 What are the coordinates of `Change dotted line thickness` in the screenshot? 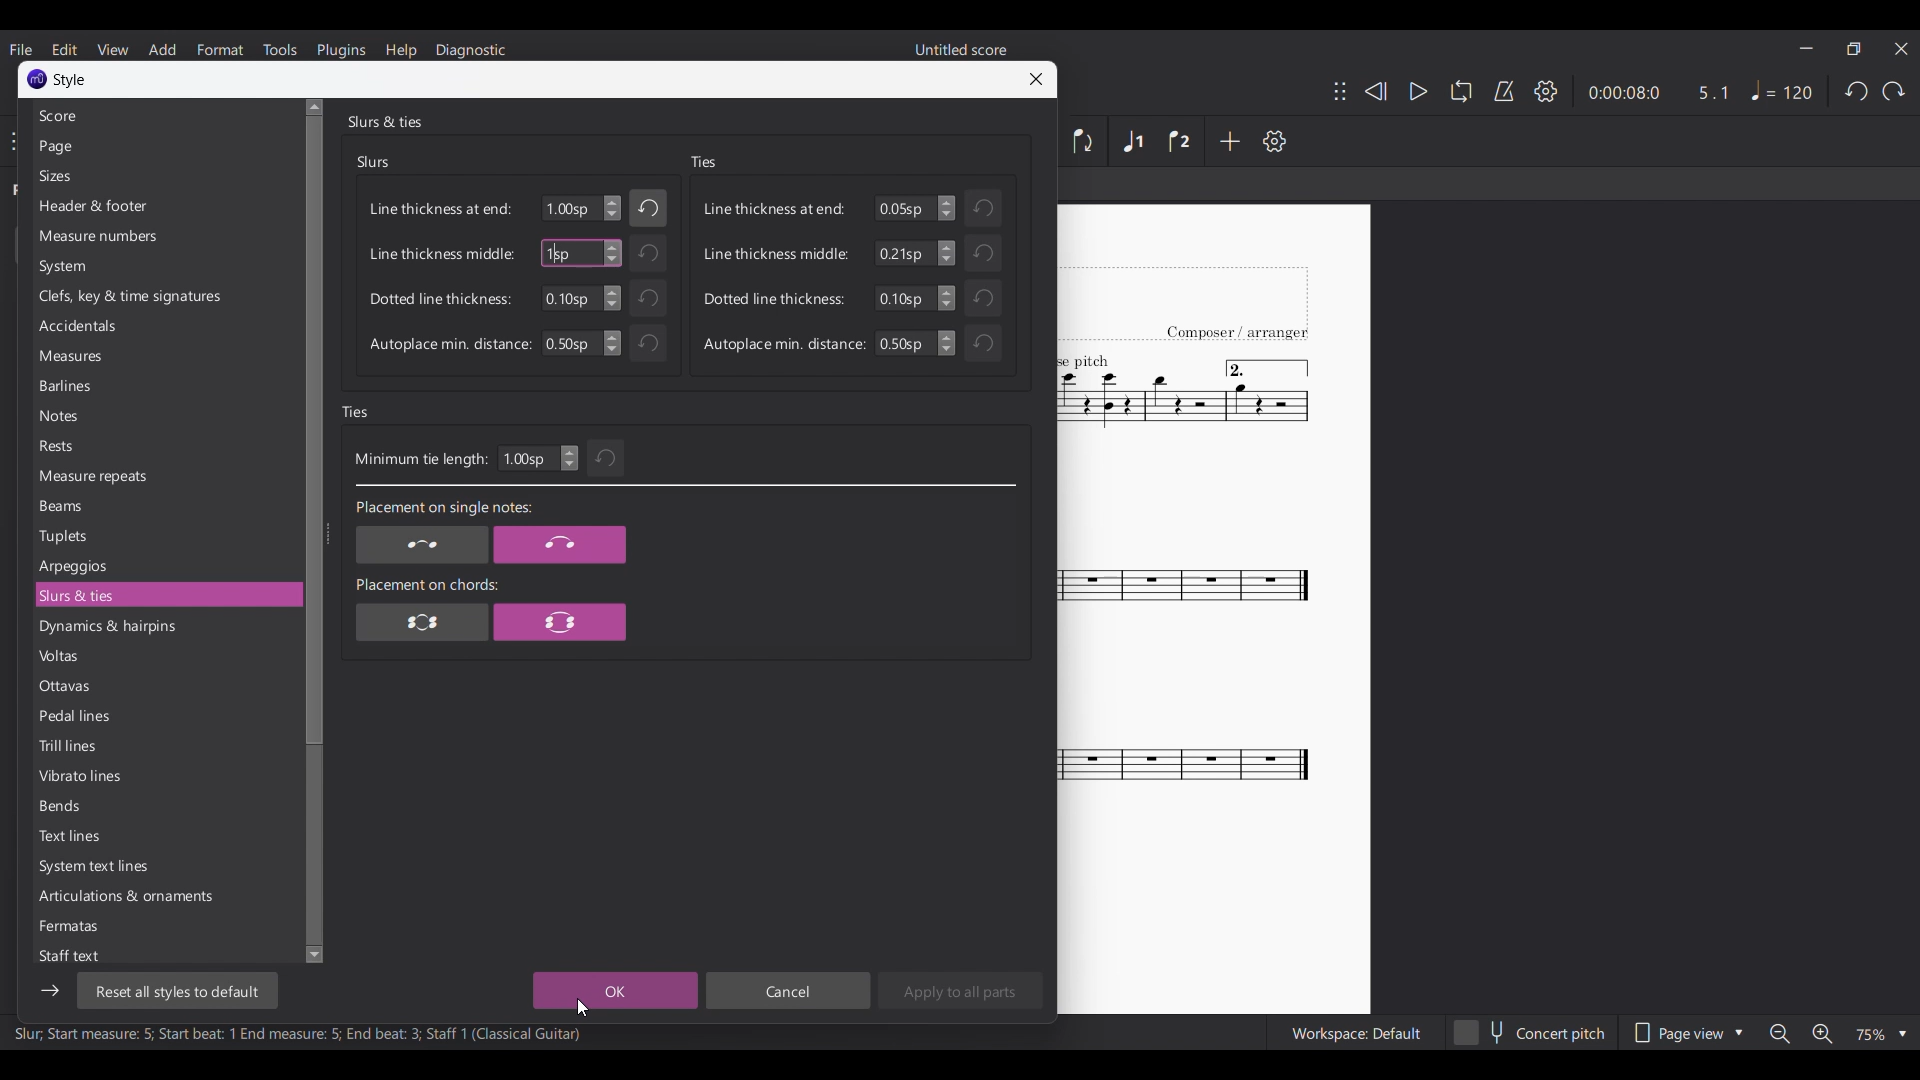 It's located at (947, 298).